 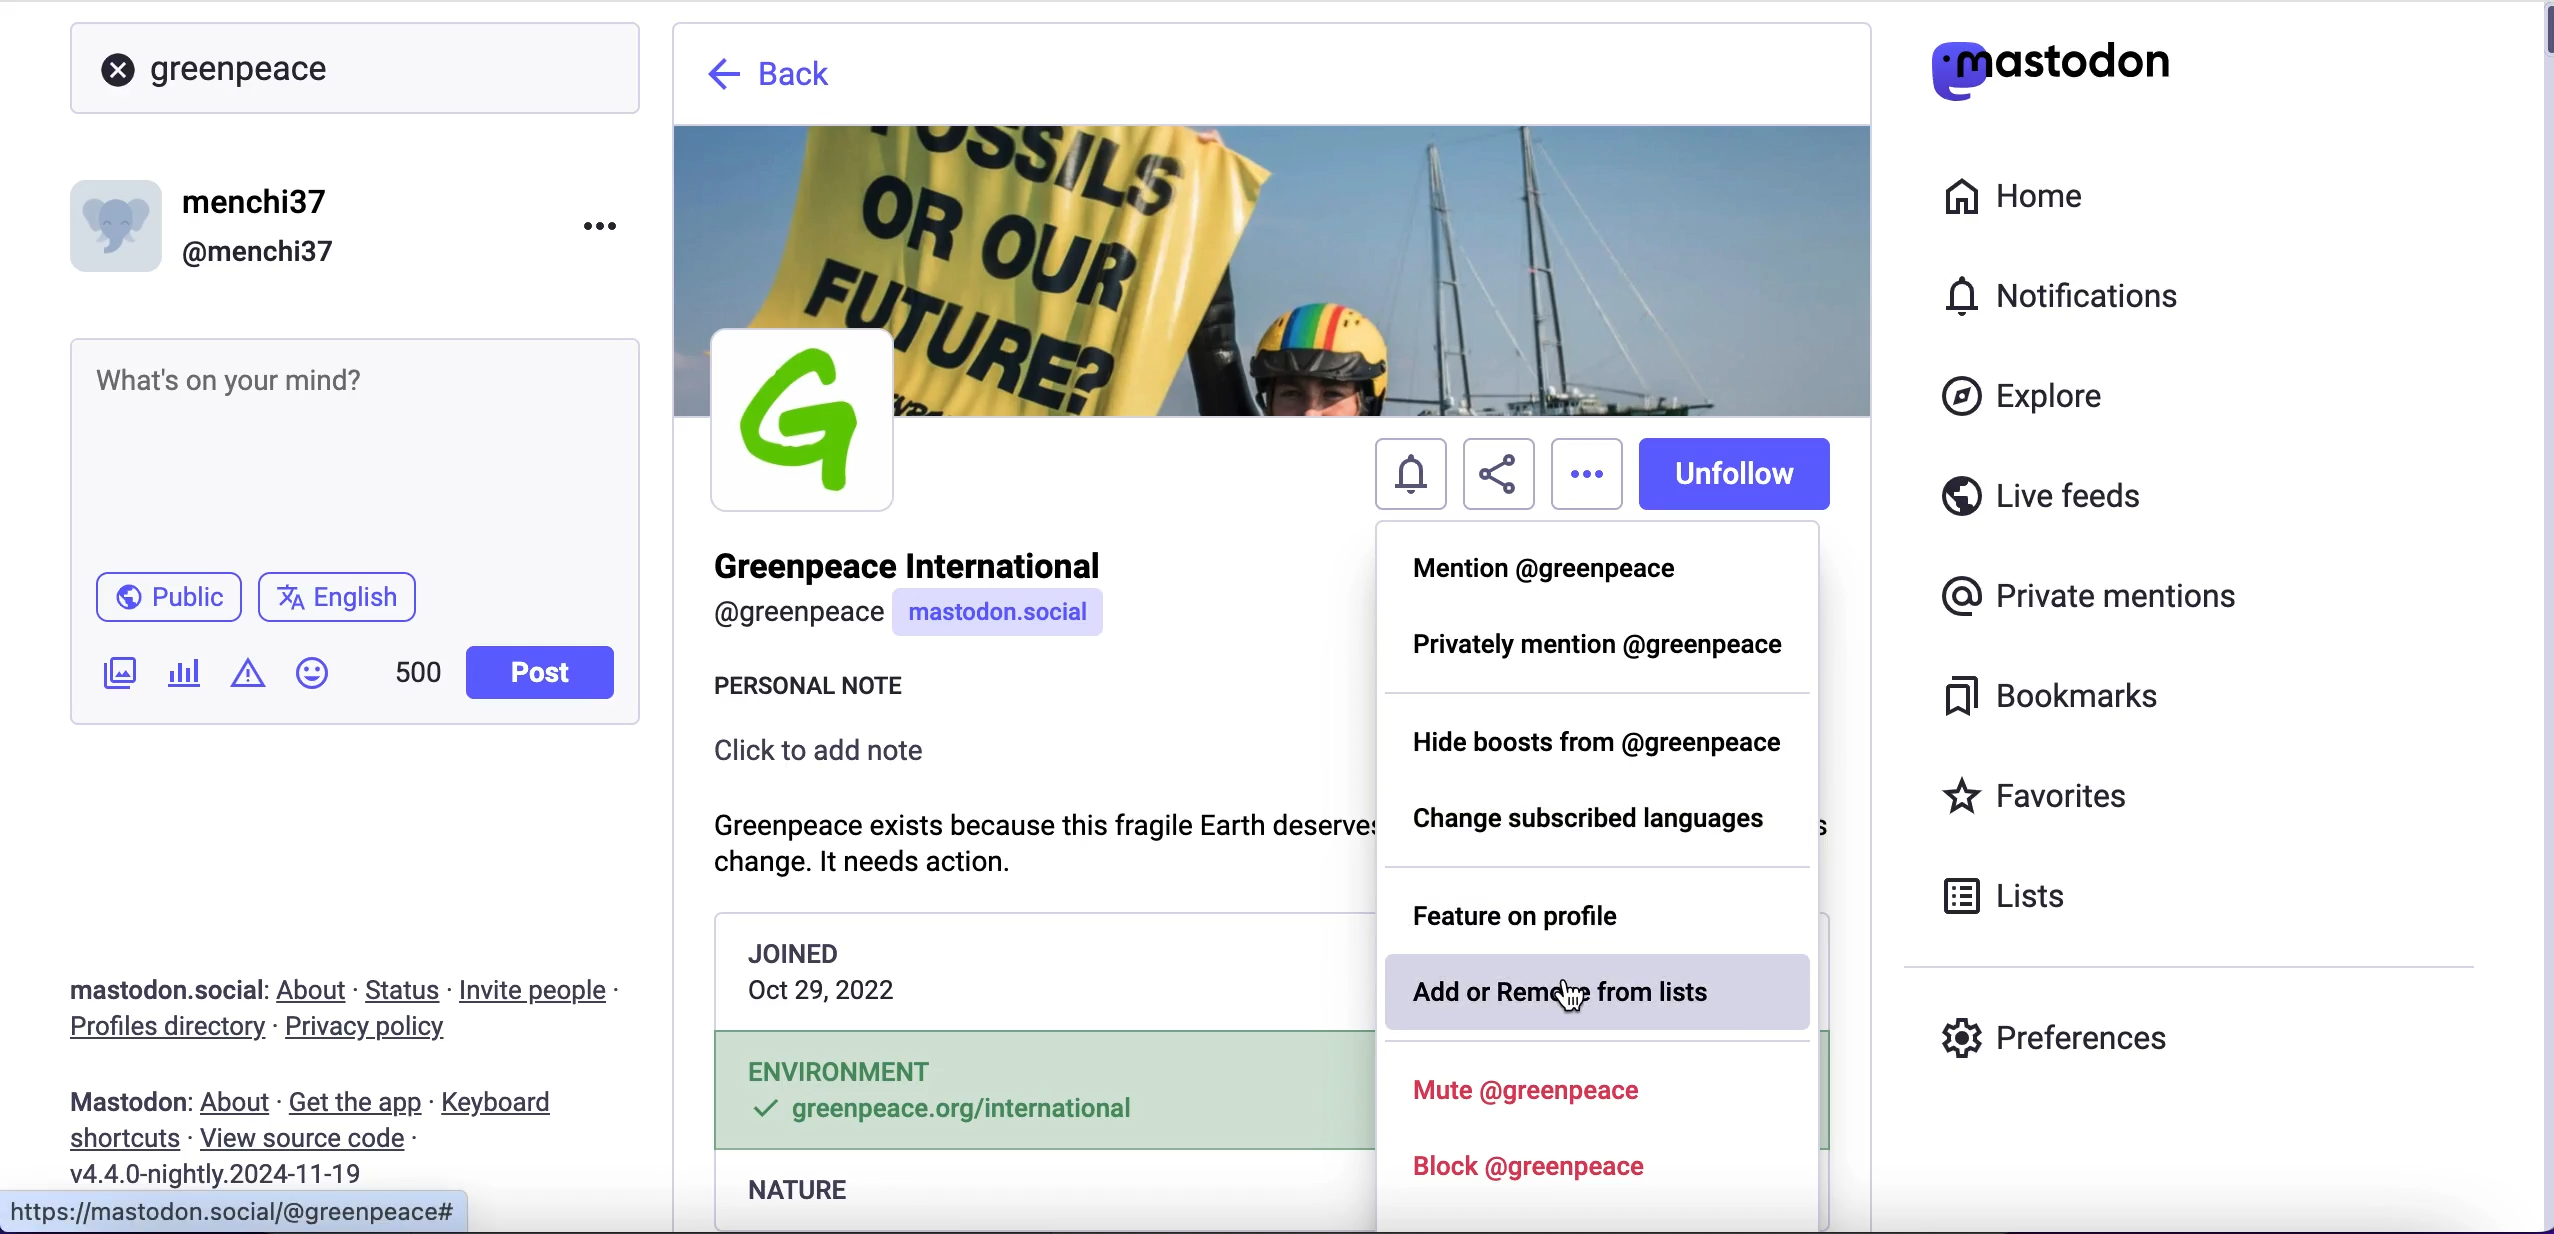 I want to click on close, so click(x=118, y=71).